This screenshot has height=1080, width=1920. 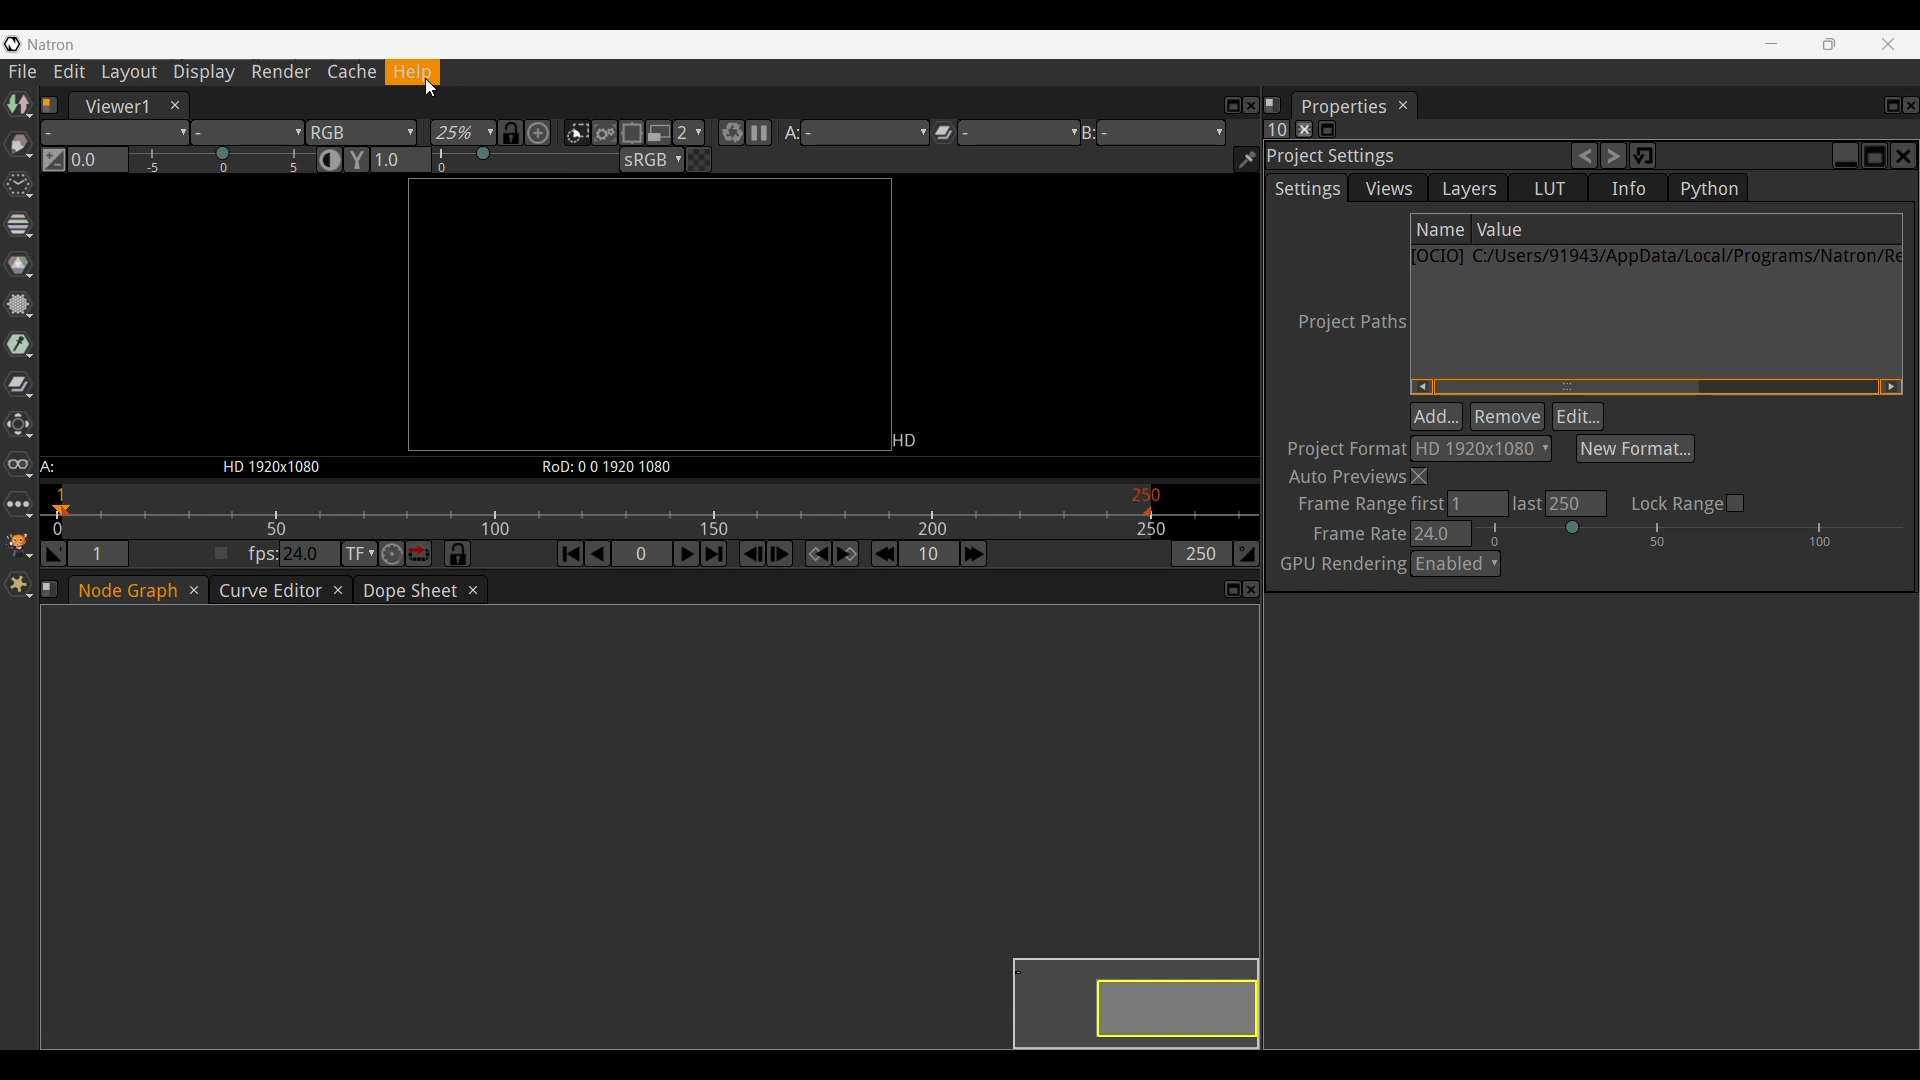 What do you see at coordinates (1201, 554) in the screenshot?
I see `250` at bounding box center [1201, 554].